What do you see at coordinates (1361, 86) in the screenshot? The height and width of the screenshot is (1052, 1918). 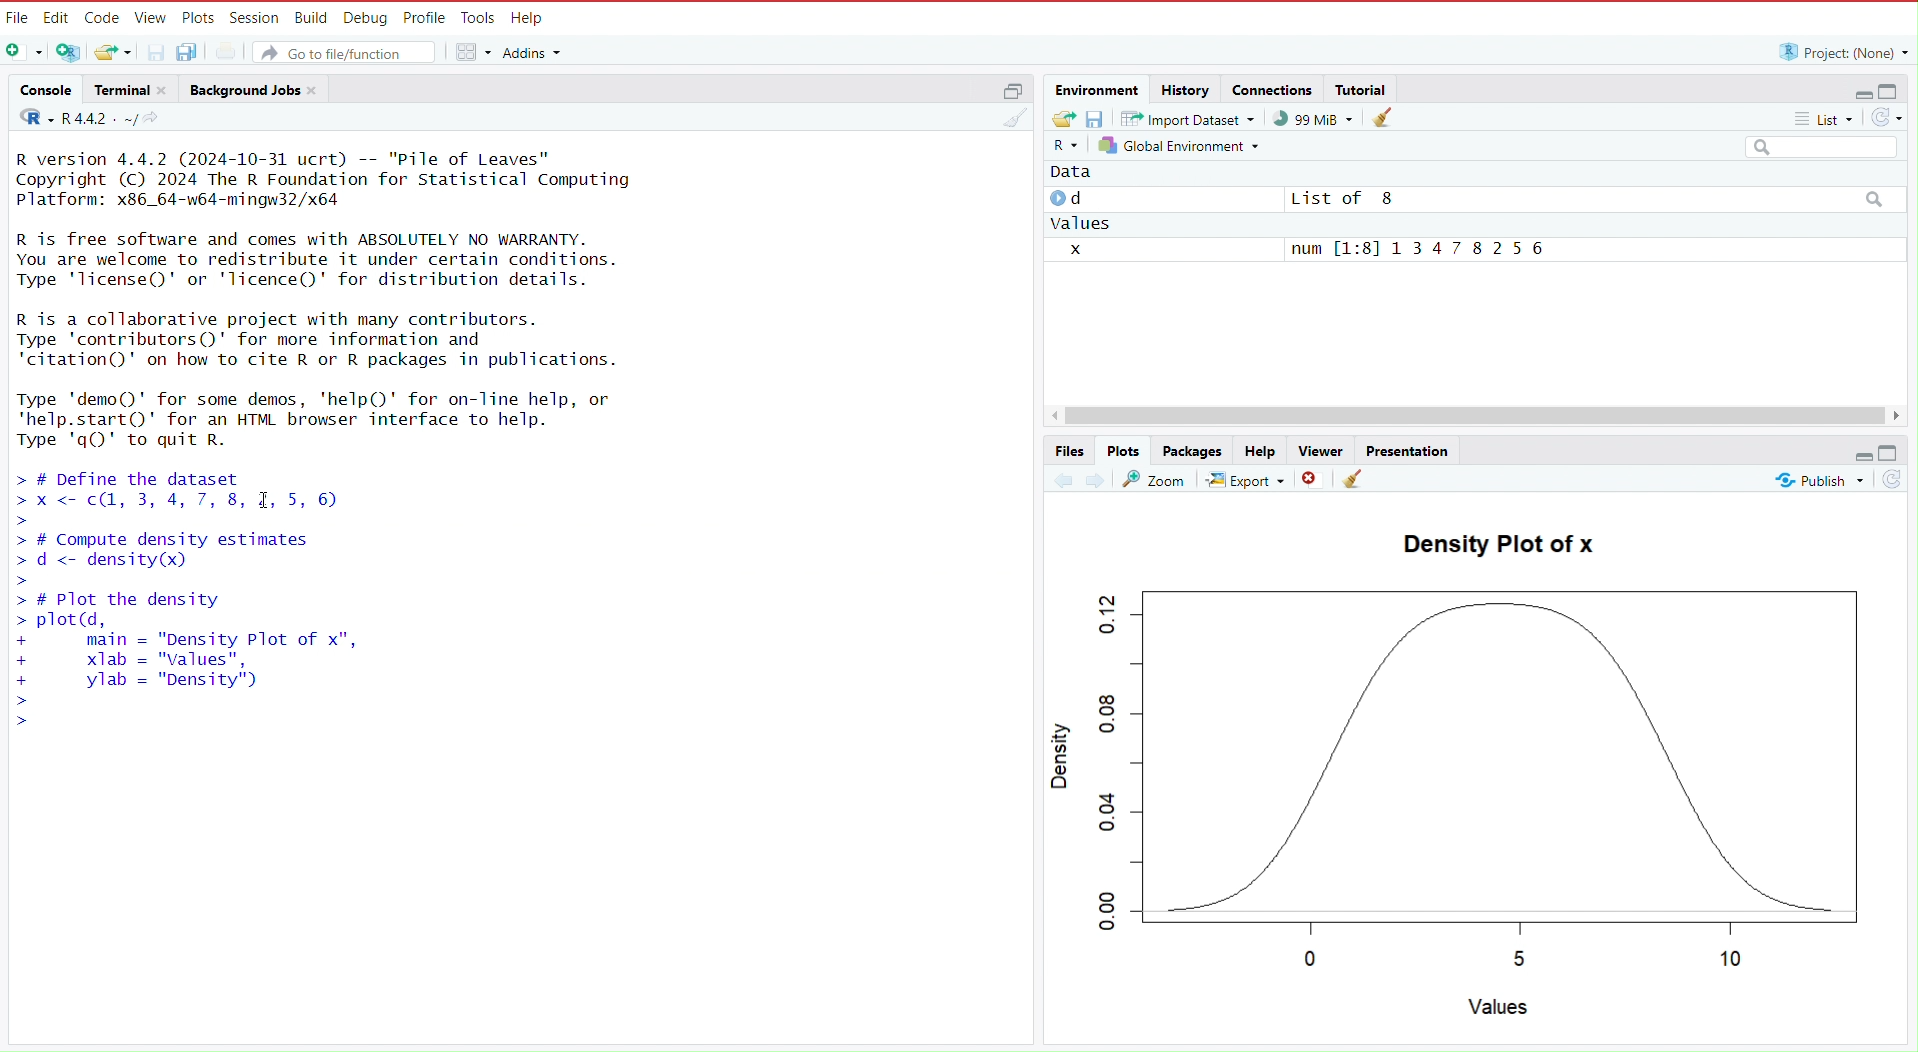 I see `tutorial` at bounding box center [1361, 86].